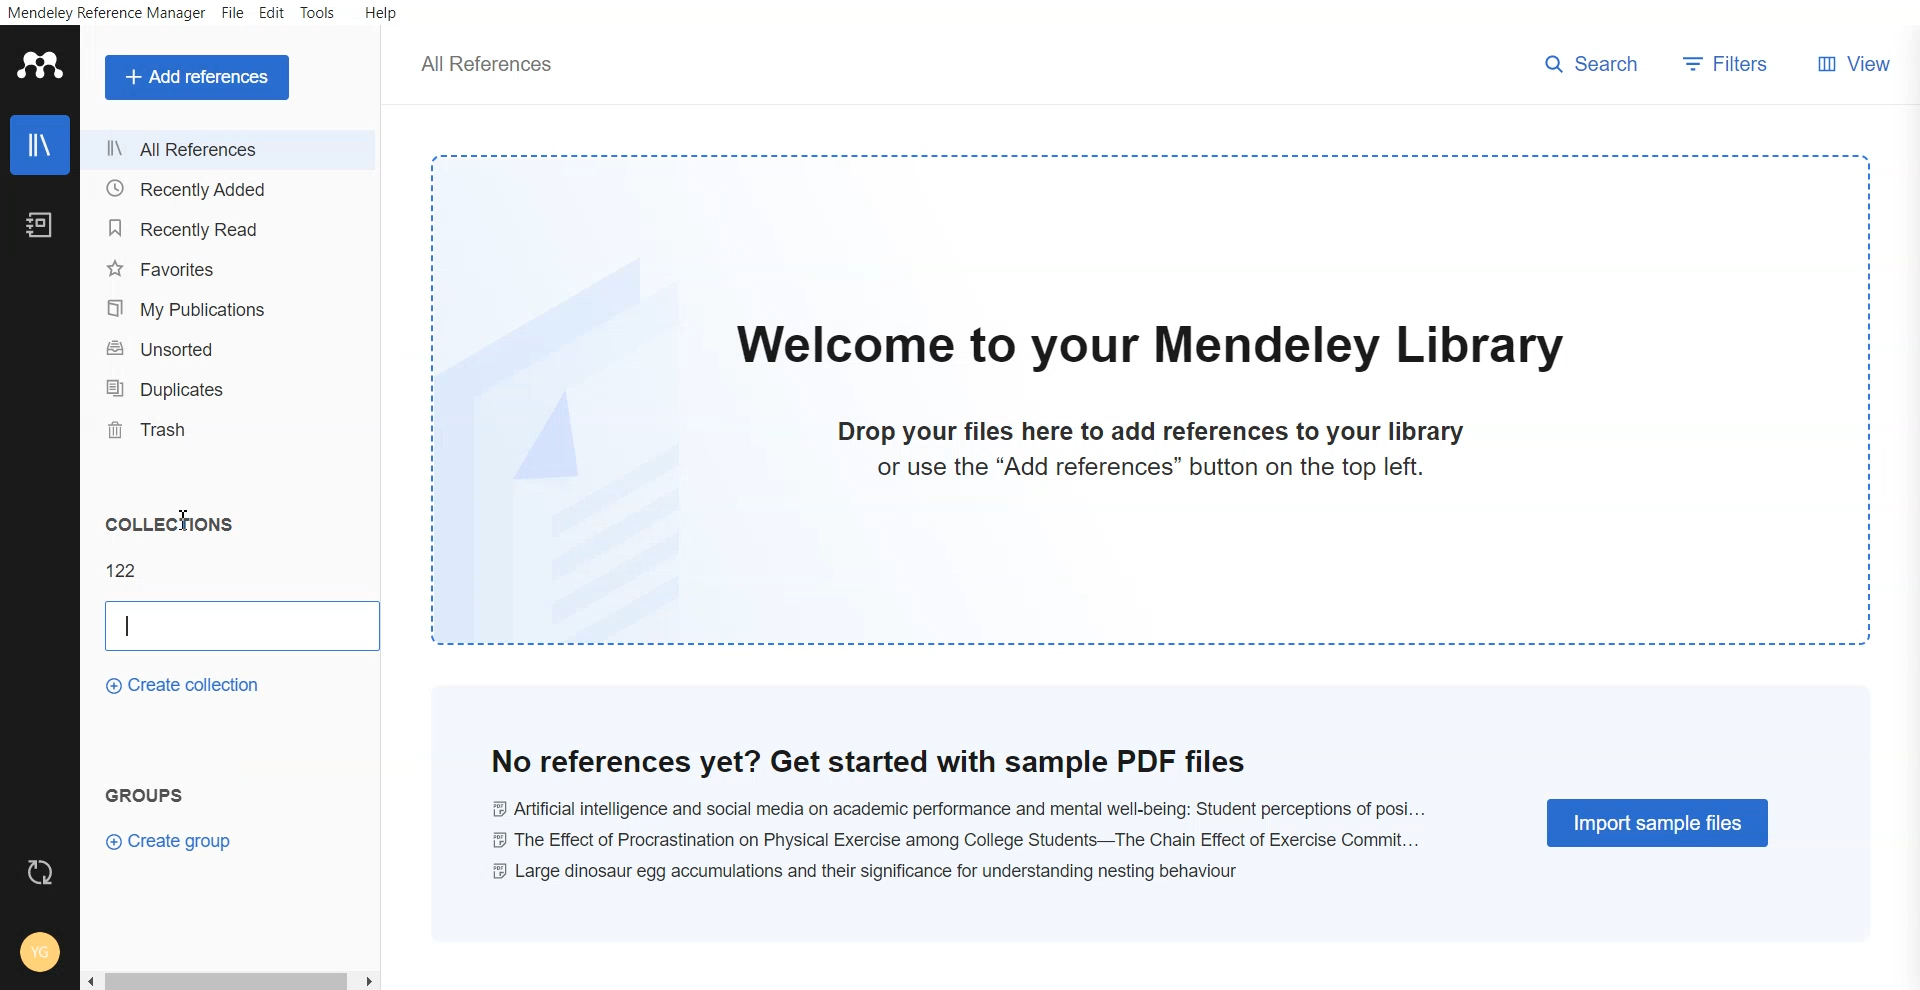  Describe the element at coordinates (233, 388) in the screenshot. I see `Duplicates` at that location.